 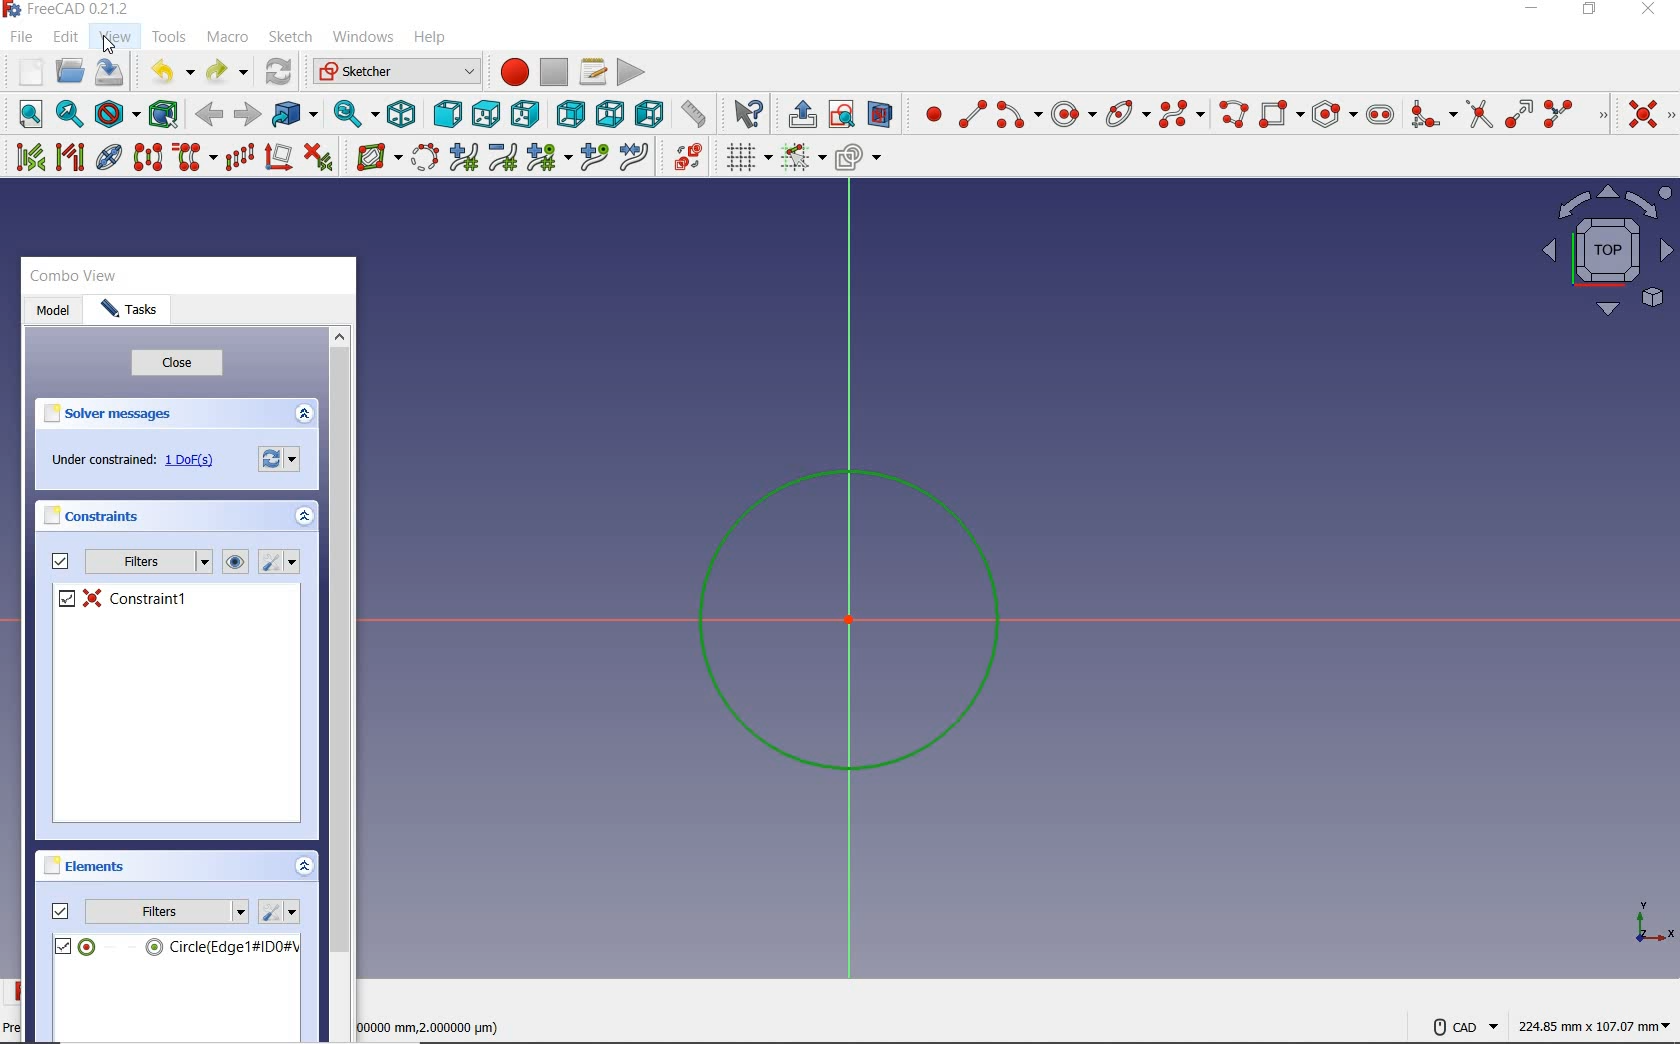 I want to click on system name, so click(x=70, y=12).